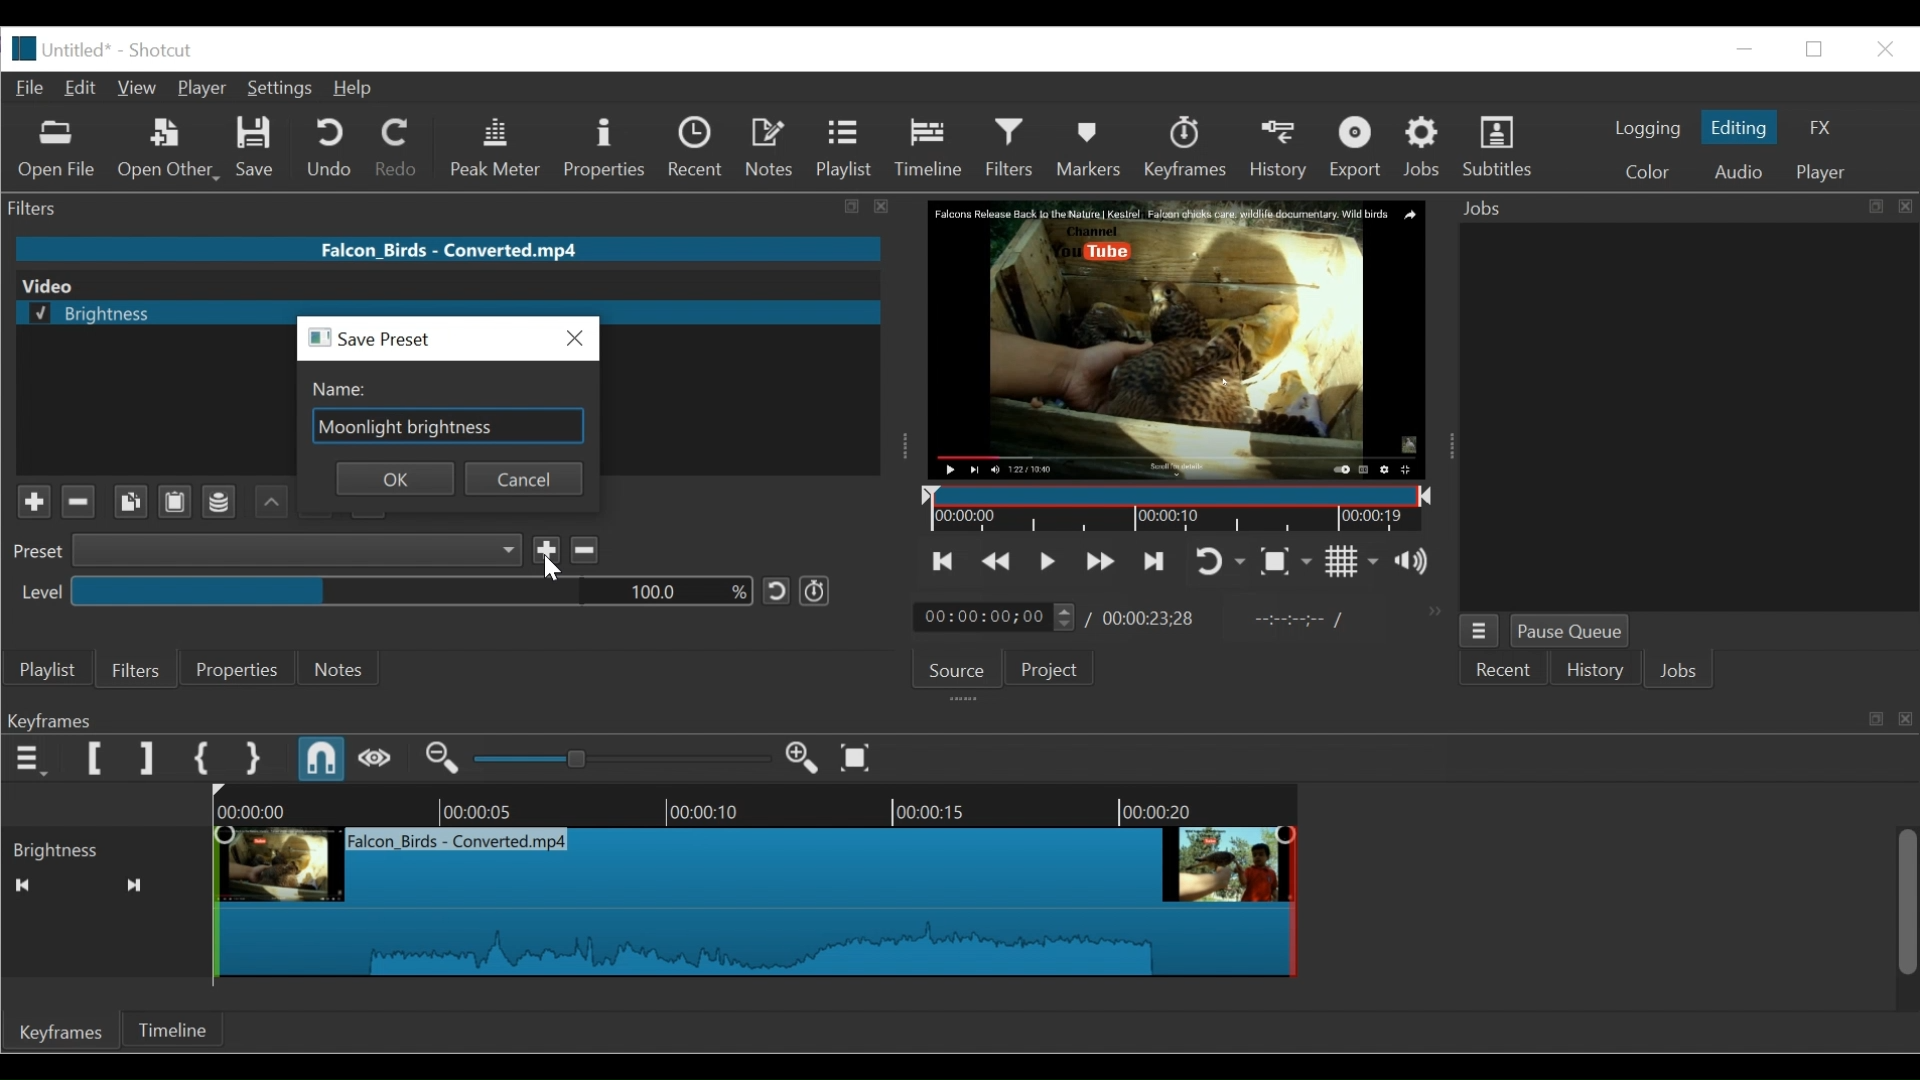 The height and width of the screenshot is (1080, 1920). I want to click on Set First Simple Keyframe, so click(201, 759).